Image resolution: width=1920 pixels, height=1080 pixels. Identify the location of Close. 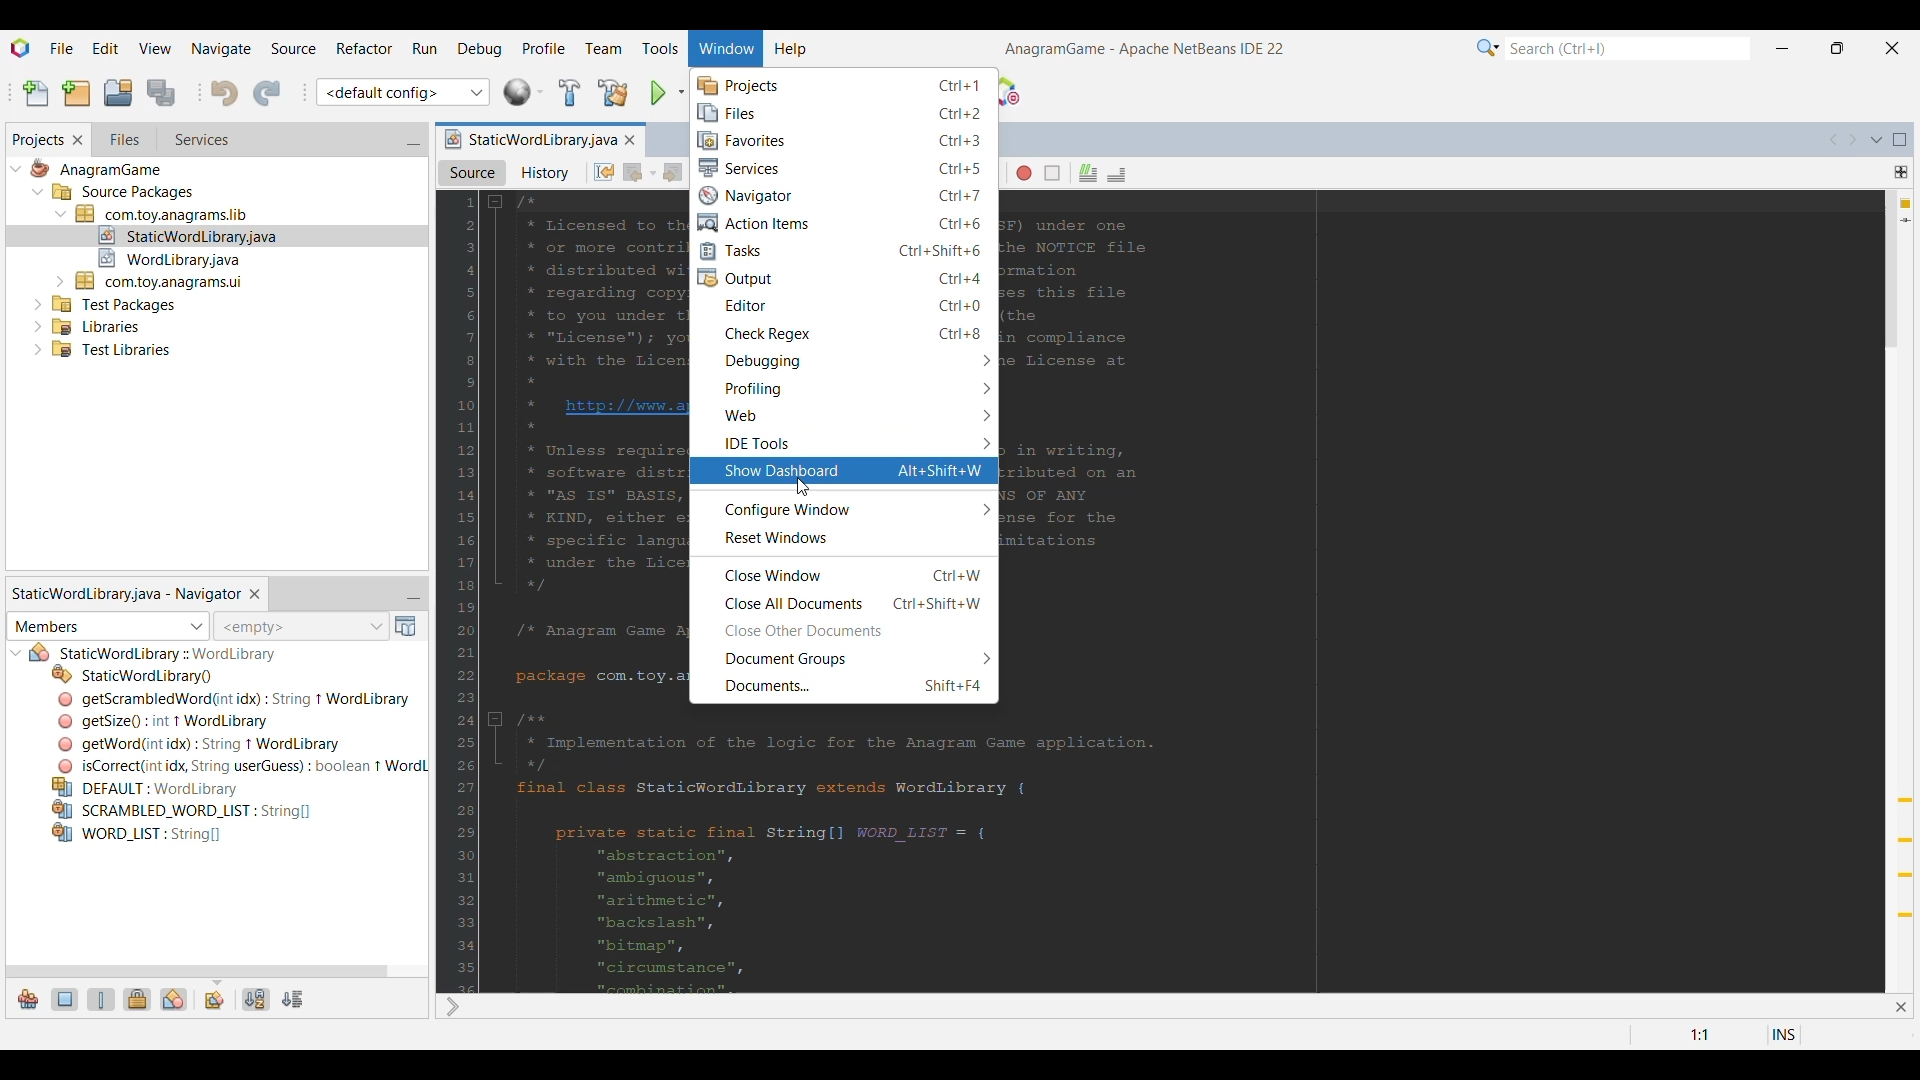
(1900, 1007).